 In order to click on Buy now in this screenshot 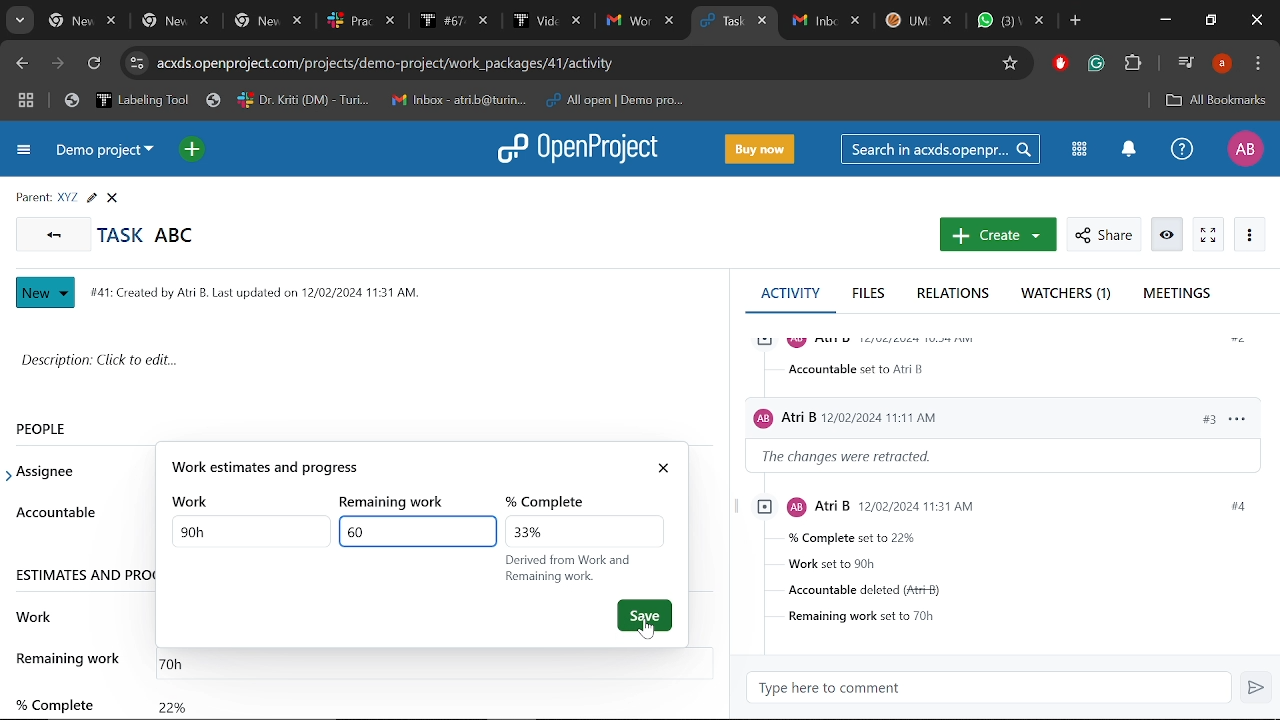, I will do `click(763, 148)`.